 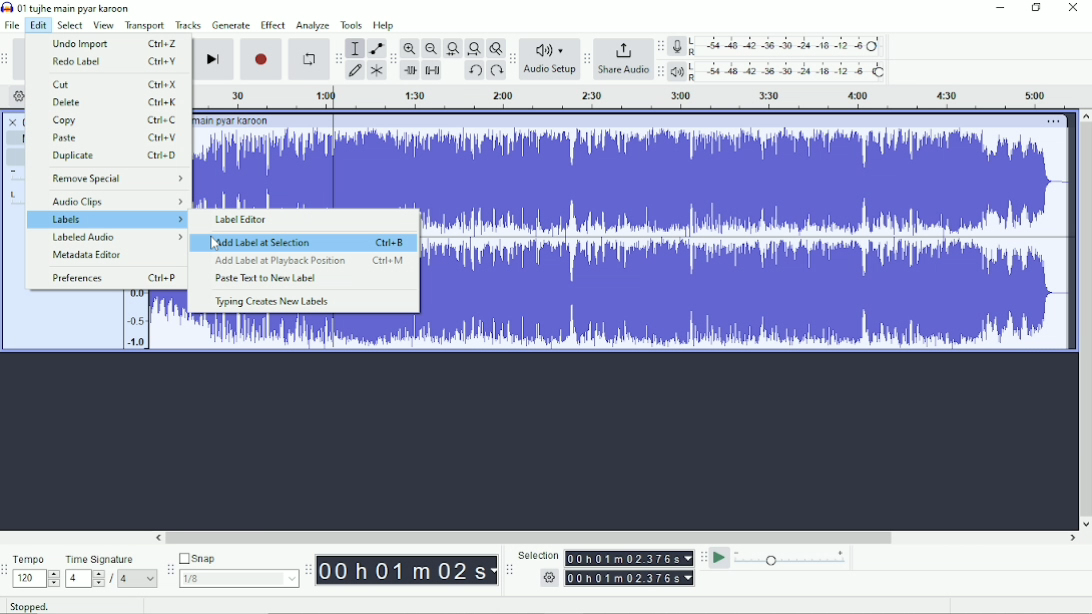 What do you see at coordinates (18, 96) in the screenshot?
I see `Timeline options` at bounding box center [18, 96].